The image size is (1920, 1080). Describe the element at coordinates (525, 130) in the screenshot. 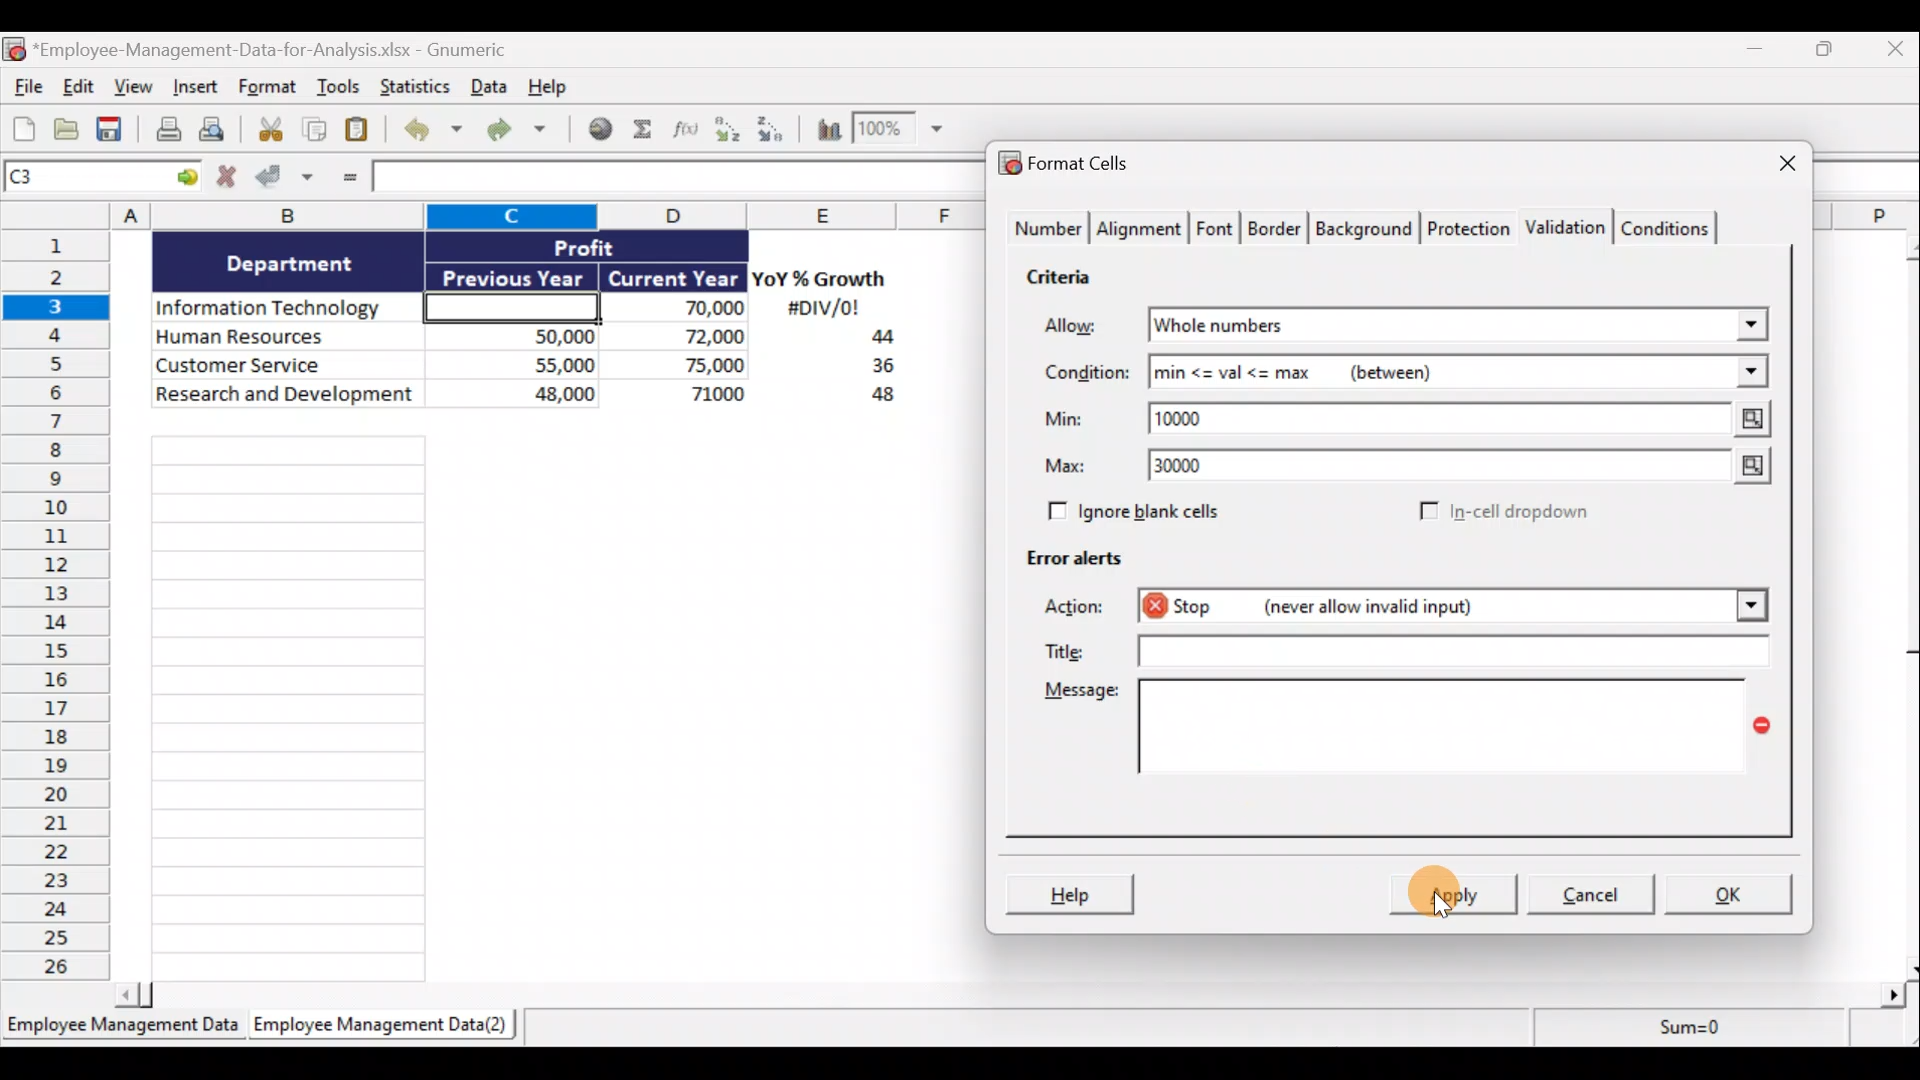

I see `Redo undone action` at that location.